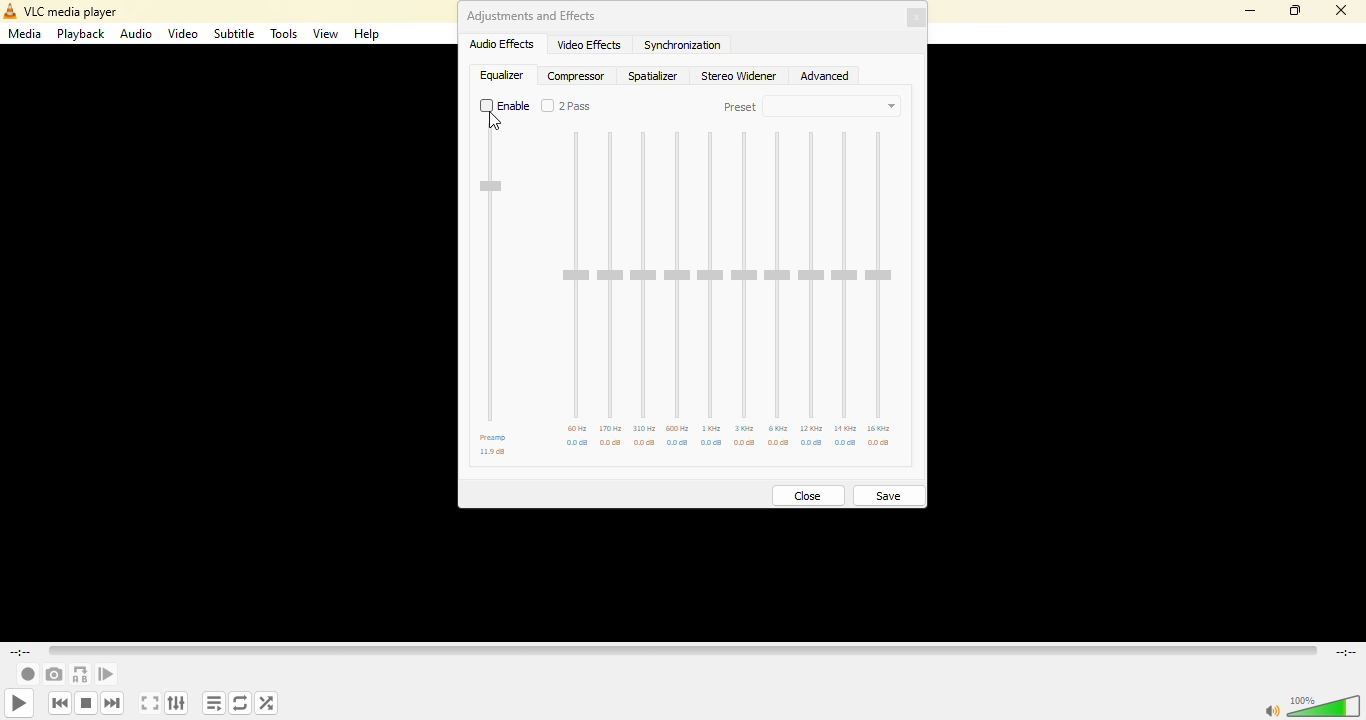 The width and height of the screenshot is (1366, 720). What do you see at coordinates (1248, 11) in the screenshot?
I see `minimize` at bounding box center [1248, 11].